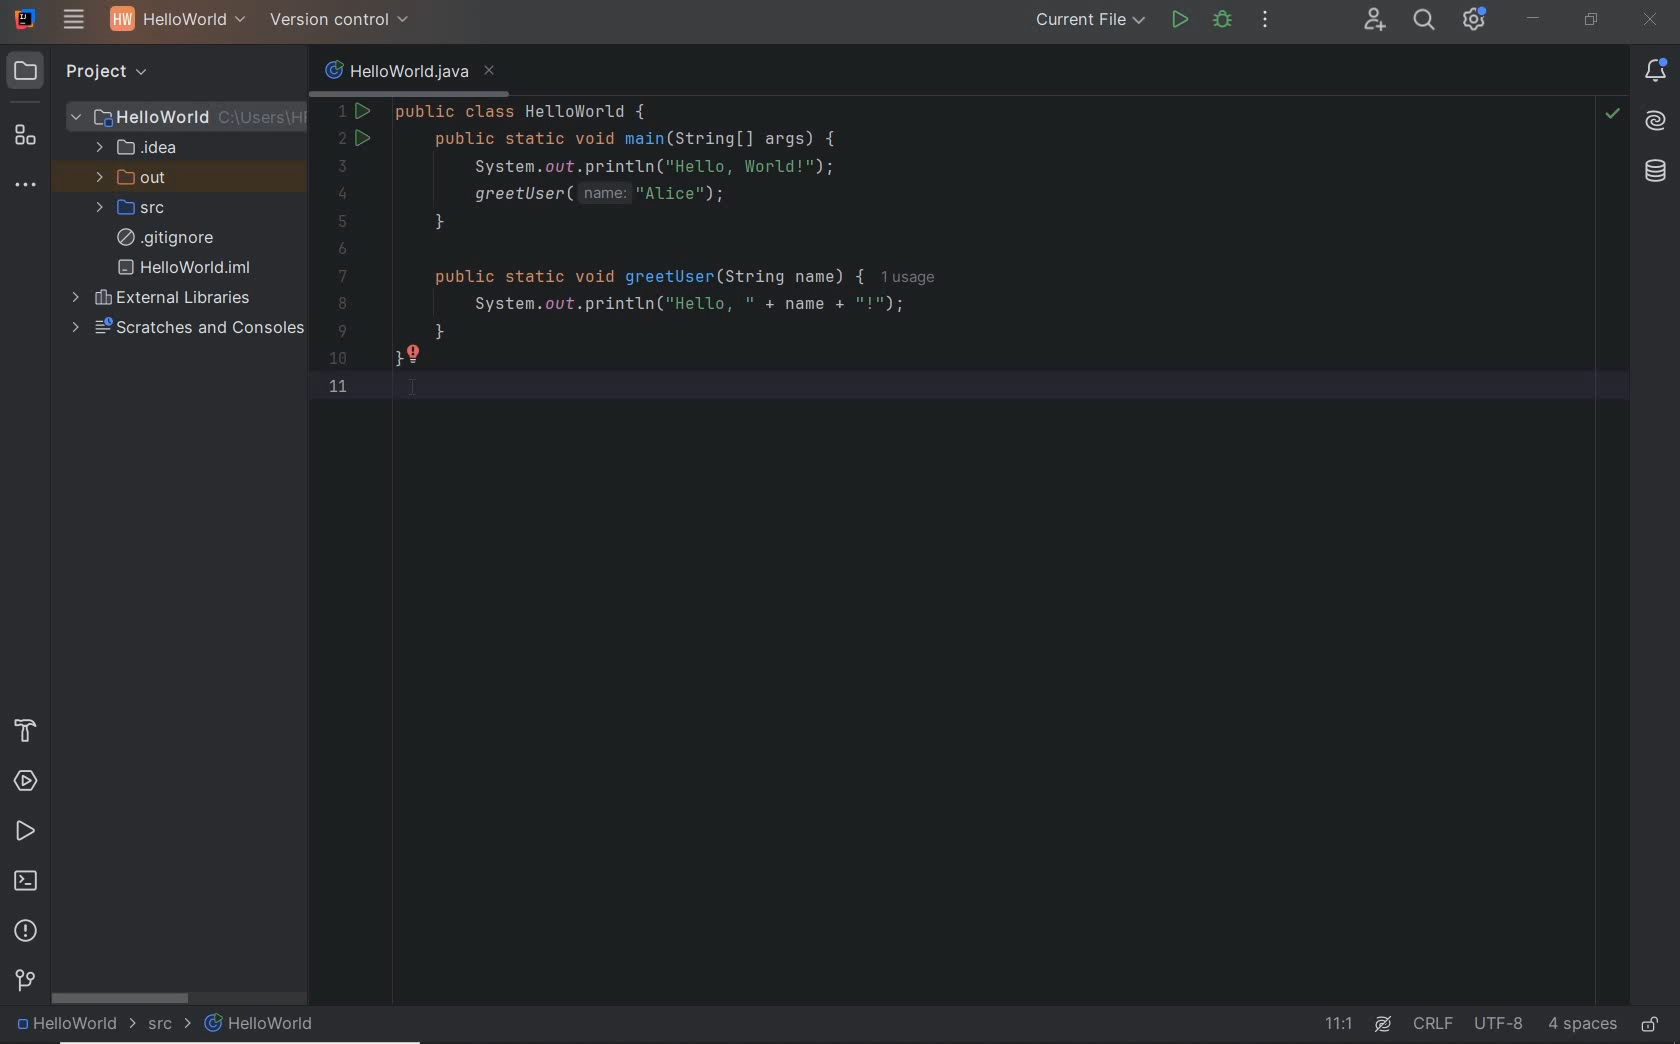  What do you see at coordinates (25, 983) in the screenshot?
I see `version control` at bounding box center [25, 983].